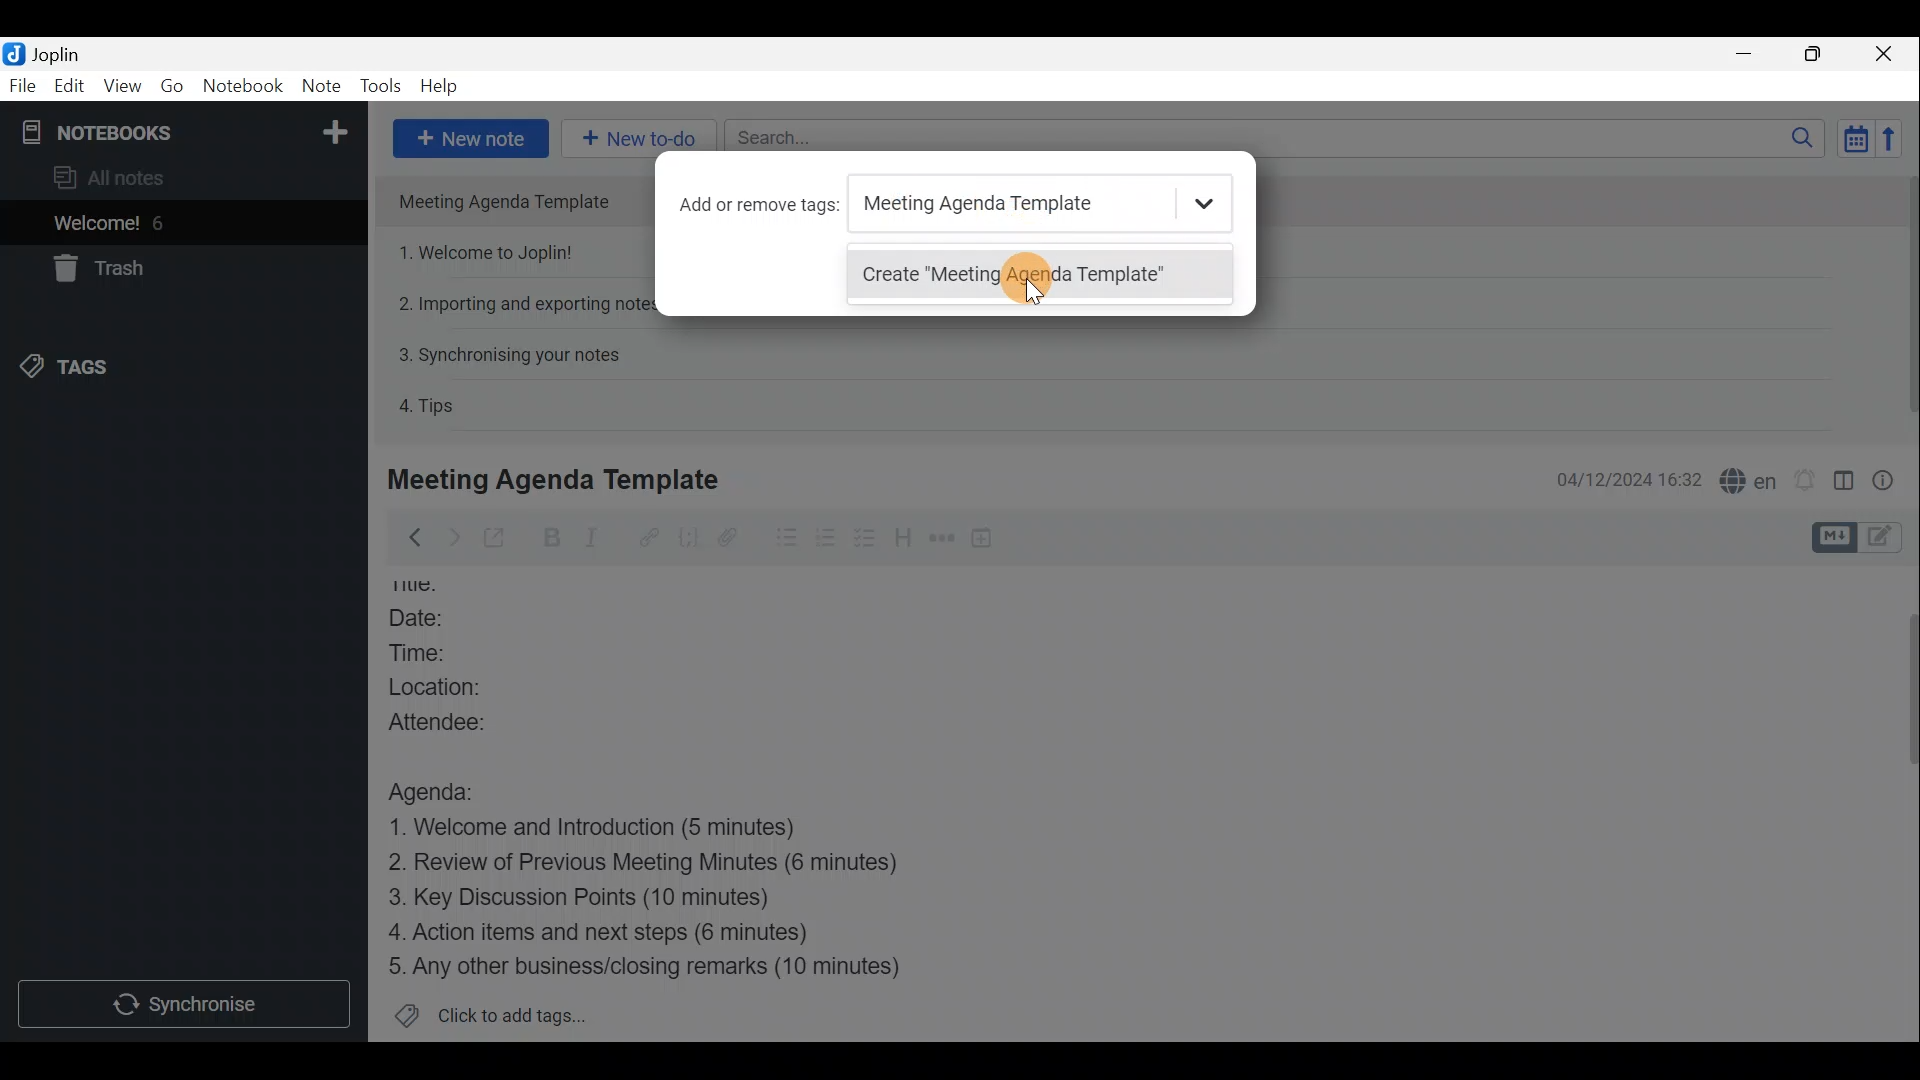 Image resolution: width=1920 pixels, height=1080 pixels. What do you see at coordinates (184, 1002) in the screenshot?
I see `Synchronise` at bounding box center [184, 1002].